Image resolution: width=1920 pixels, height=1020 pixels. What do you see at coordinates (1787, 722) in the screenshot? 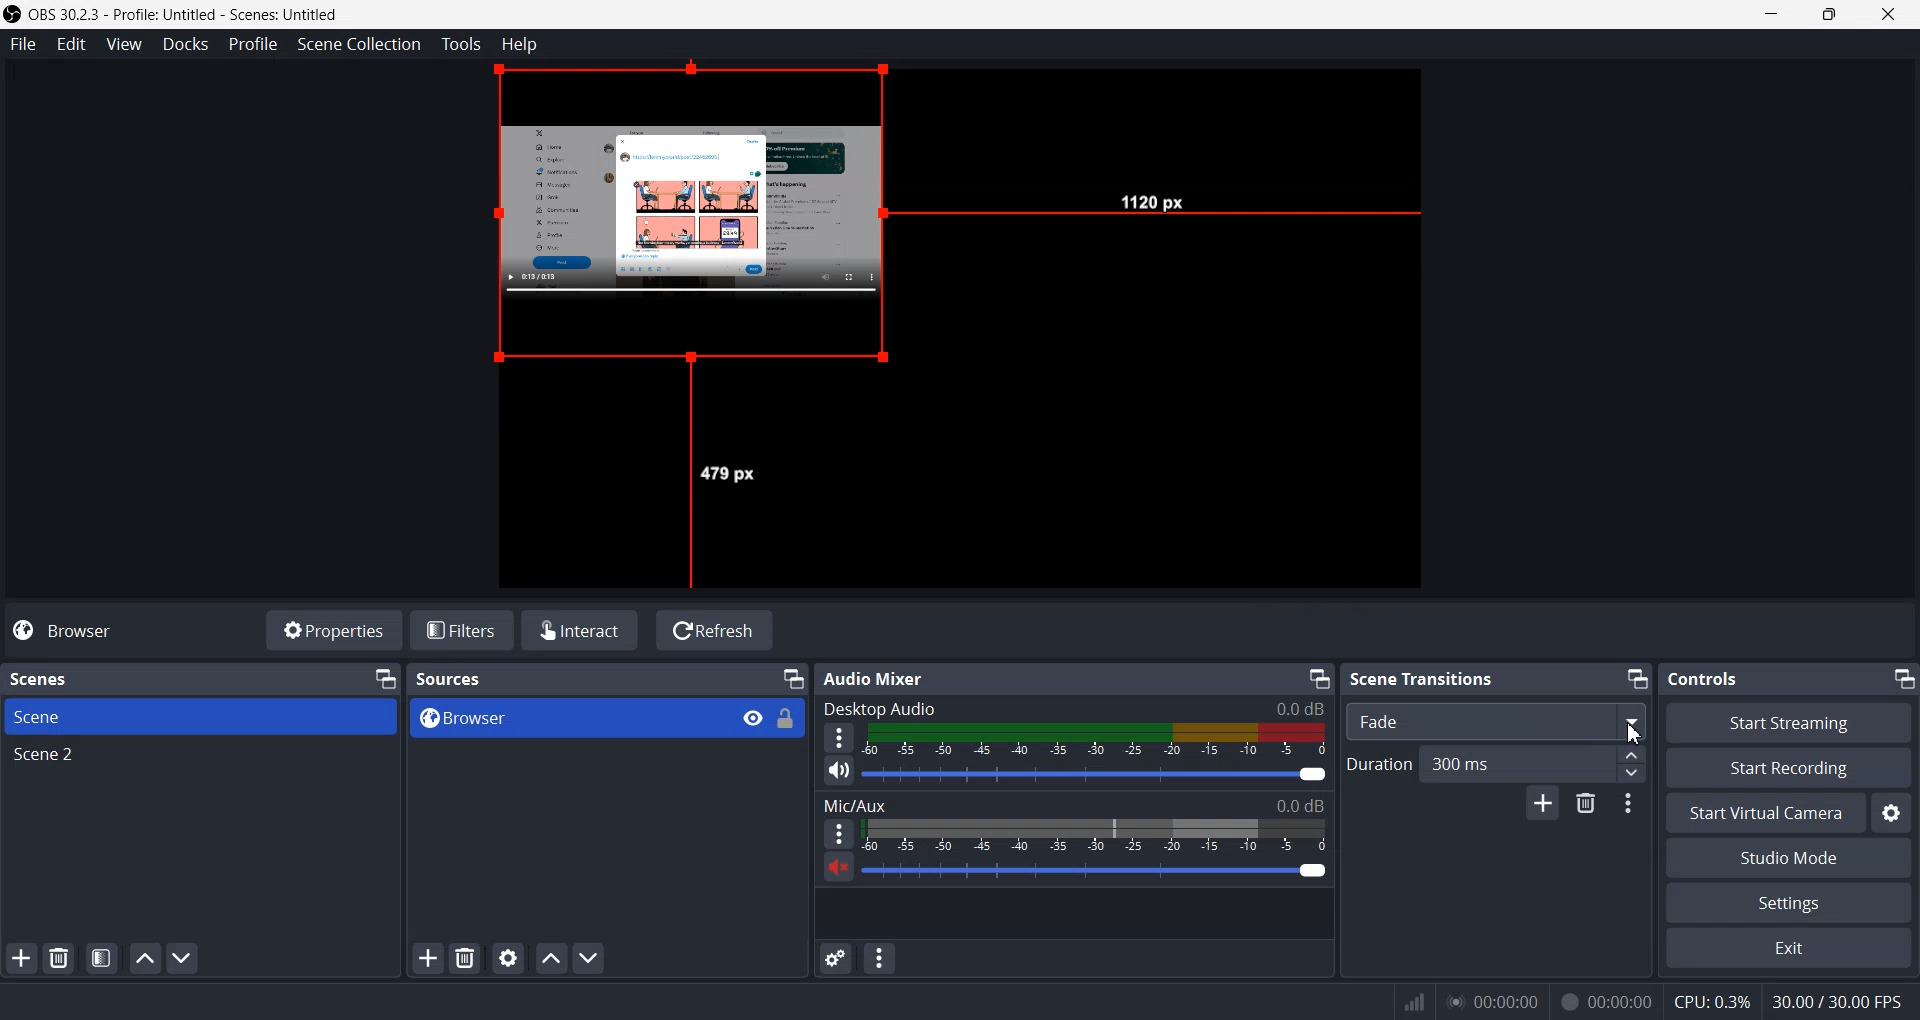
I see `Start Streaming` at bounding box center [1787, 722].